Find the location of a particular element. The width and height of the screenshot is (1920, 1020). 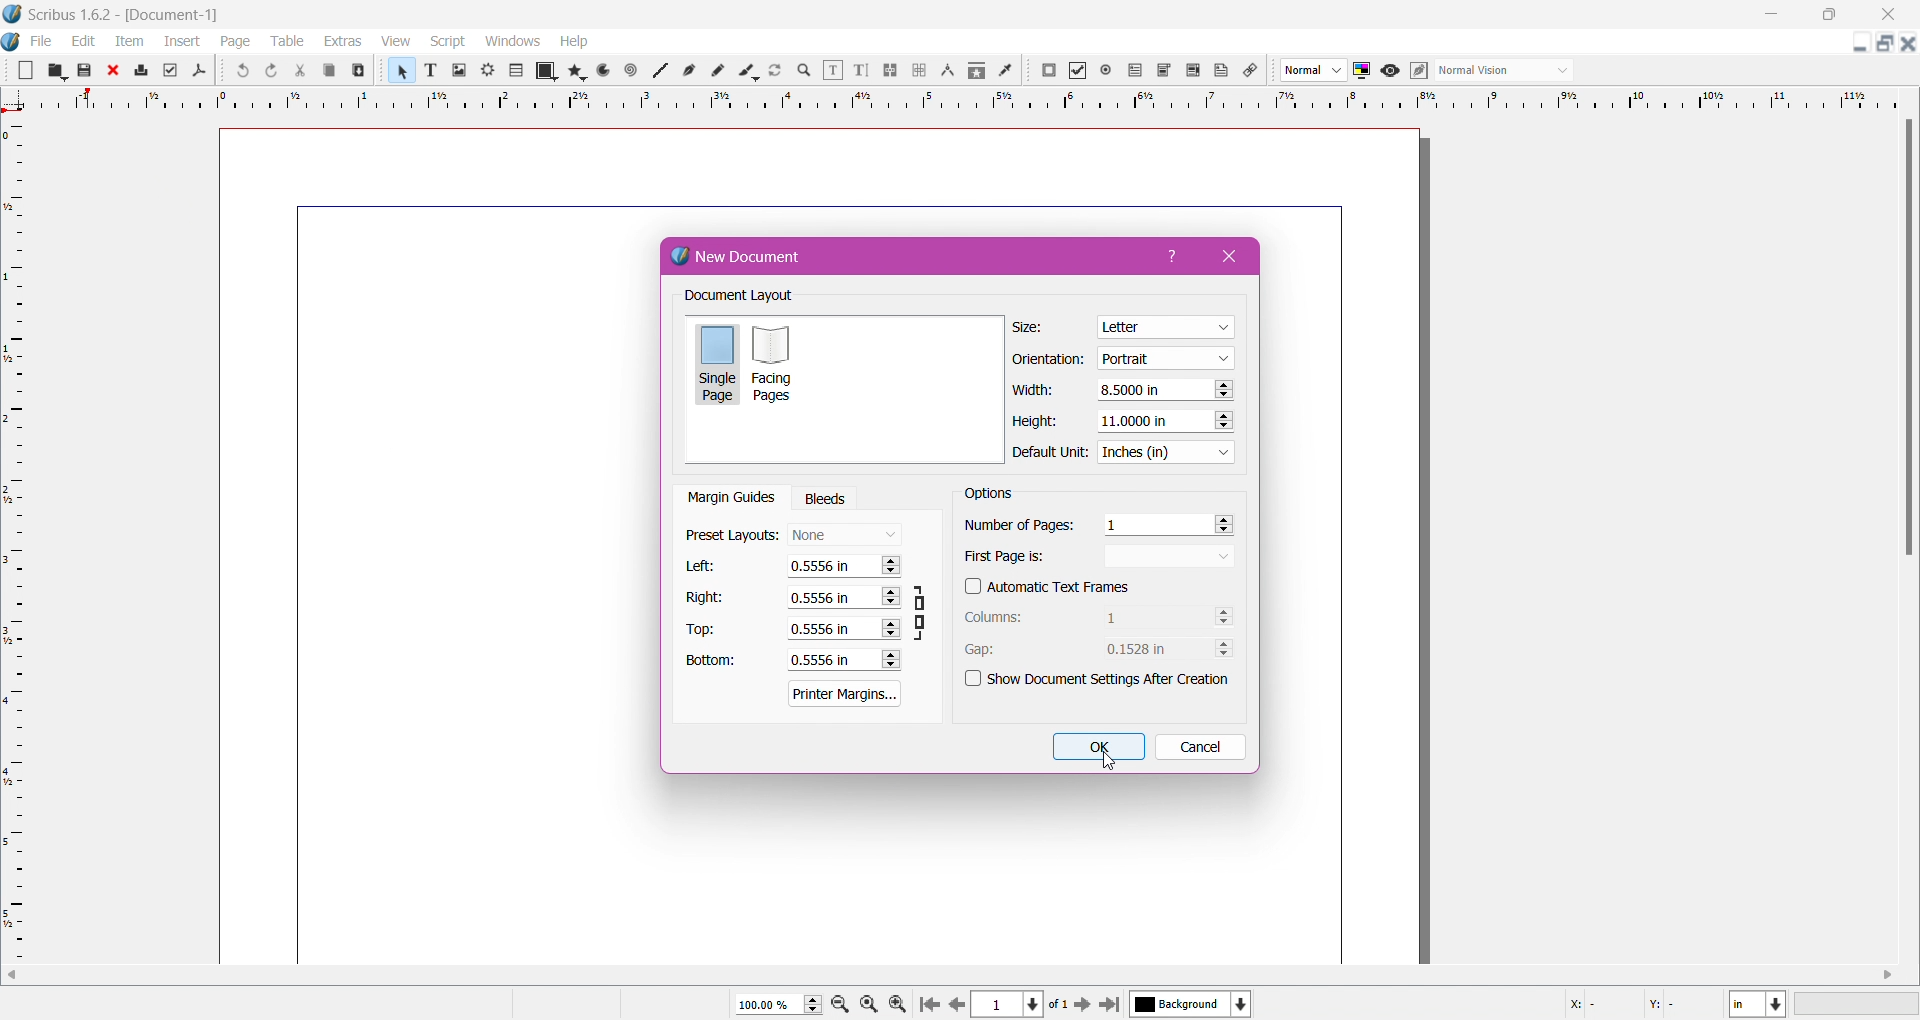

options is located at coordinates (995, 490).